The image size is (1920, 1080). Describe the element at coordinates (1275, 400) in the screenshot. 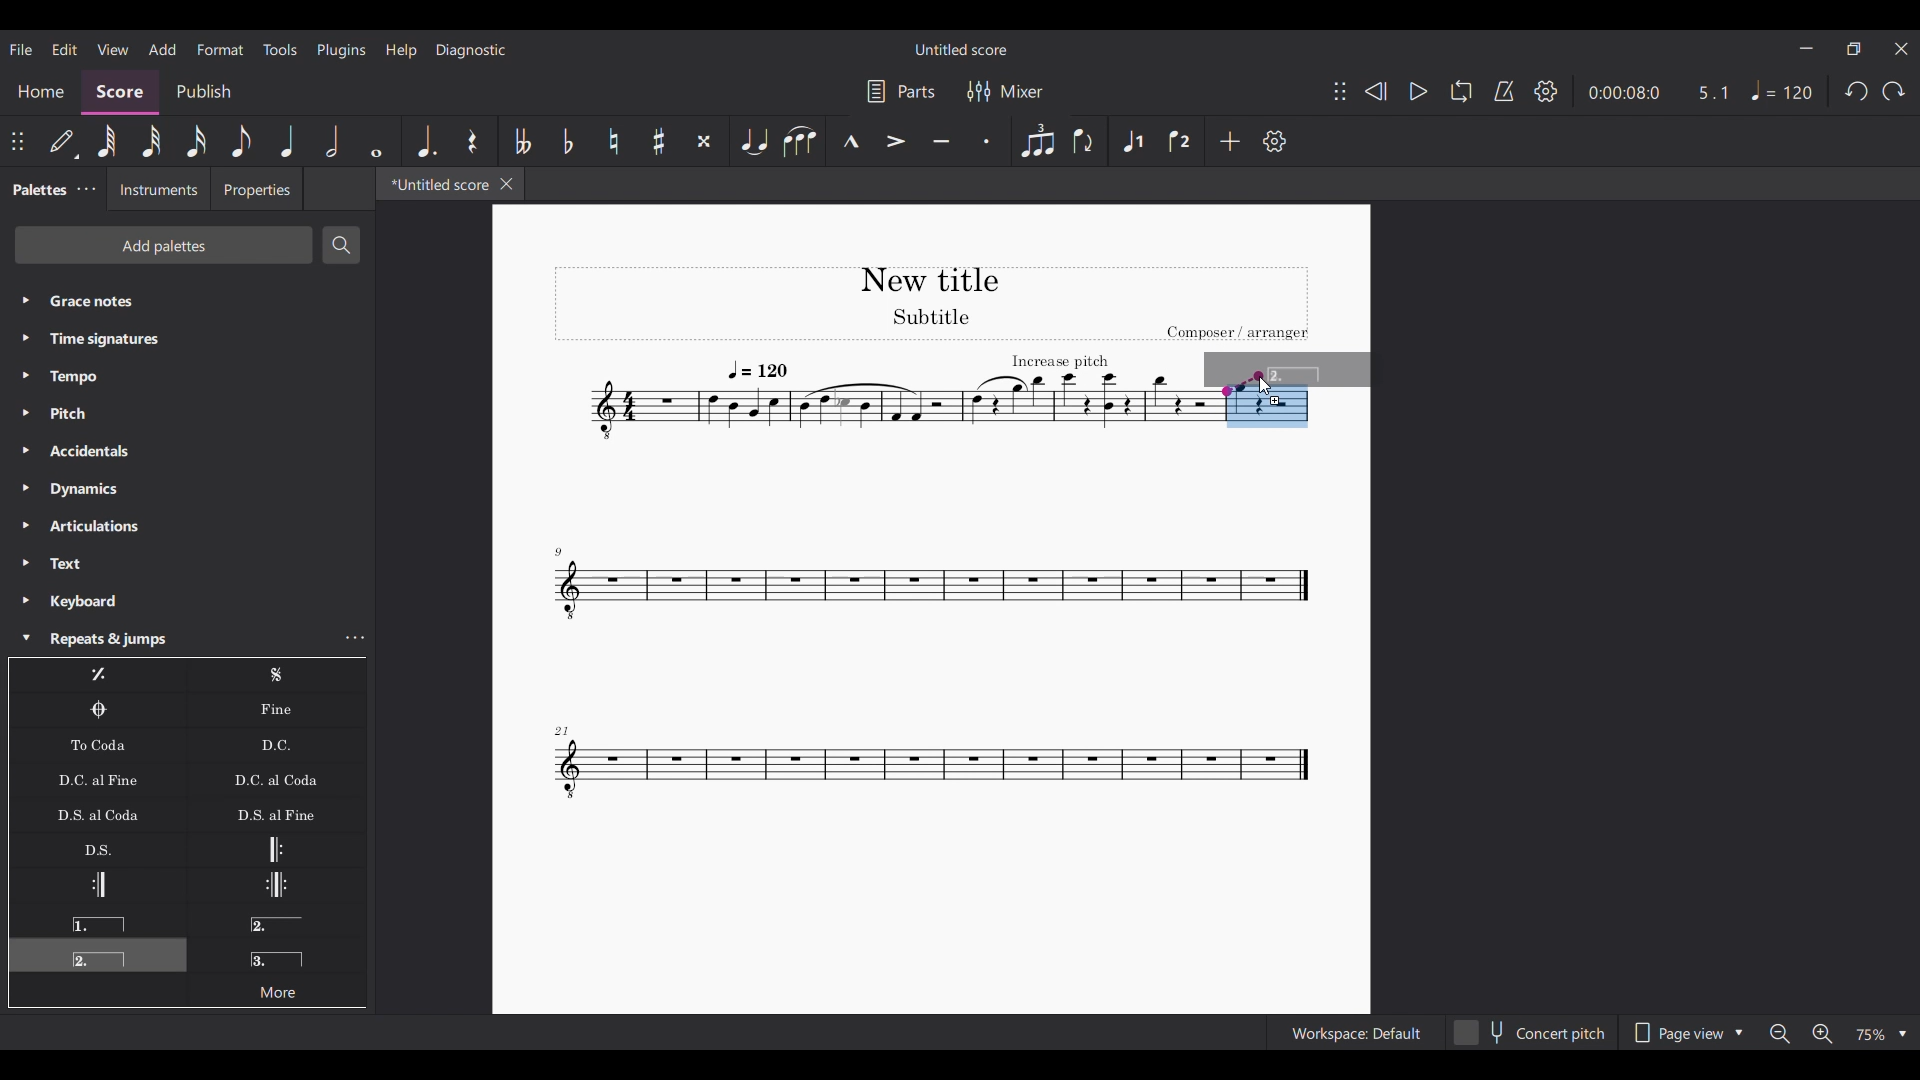

I see `Indicates addition` at that location.